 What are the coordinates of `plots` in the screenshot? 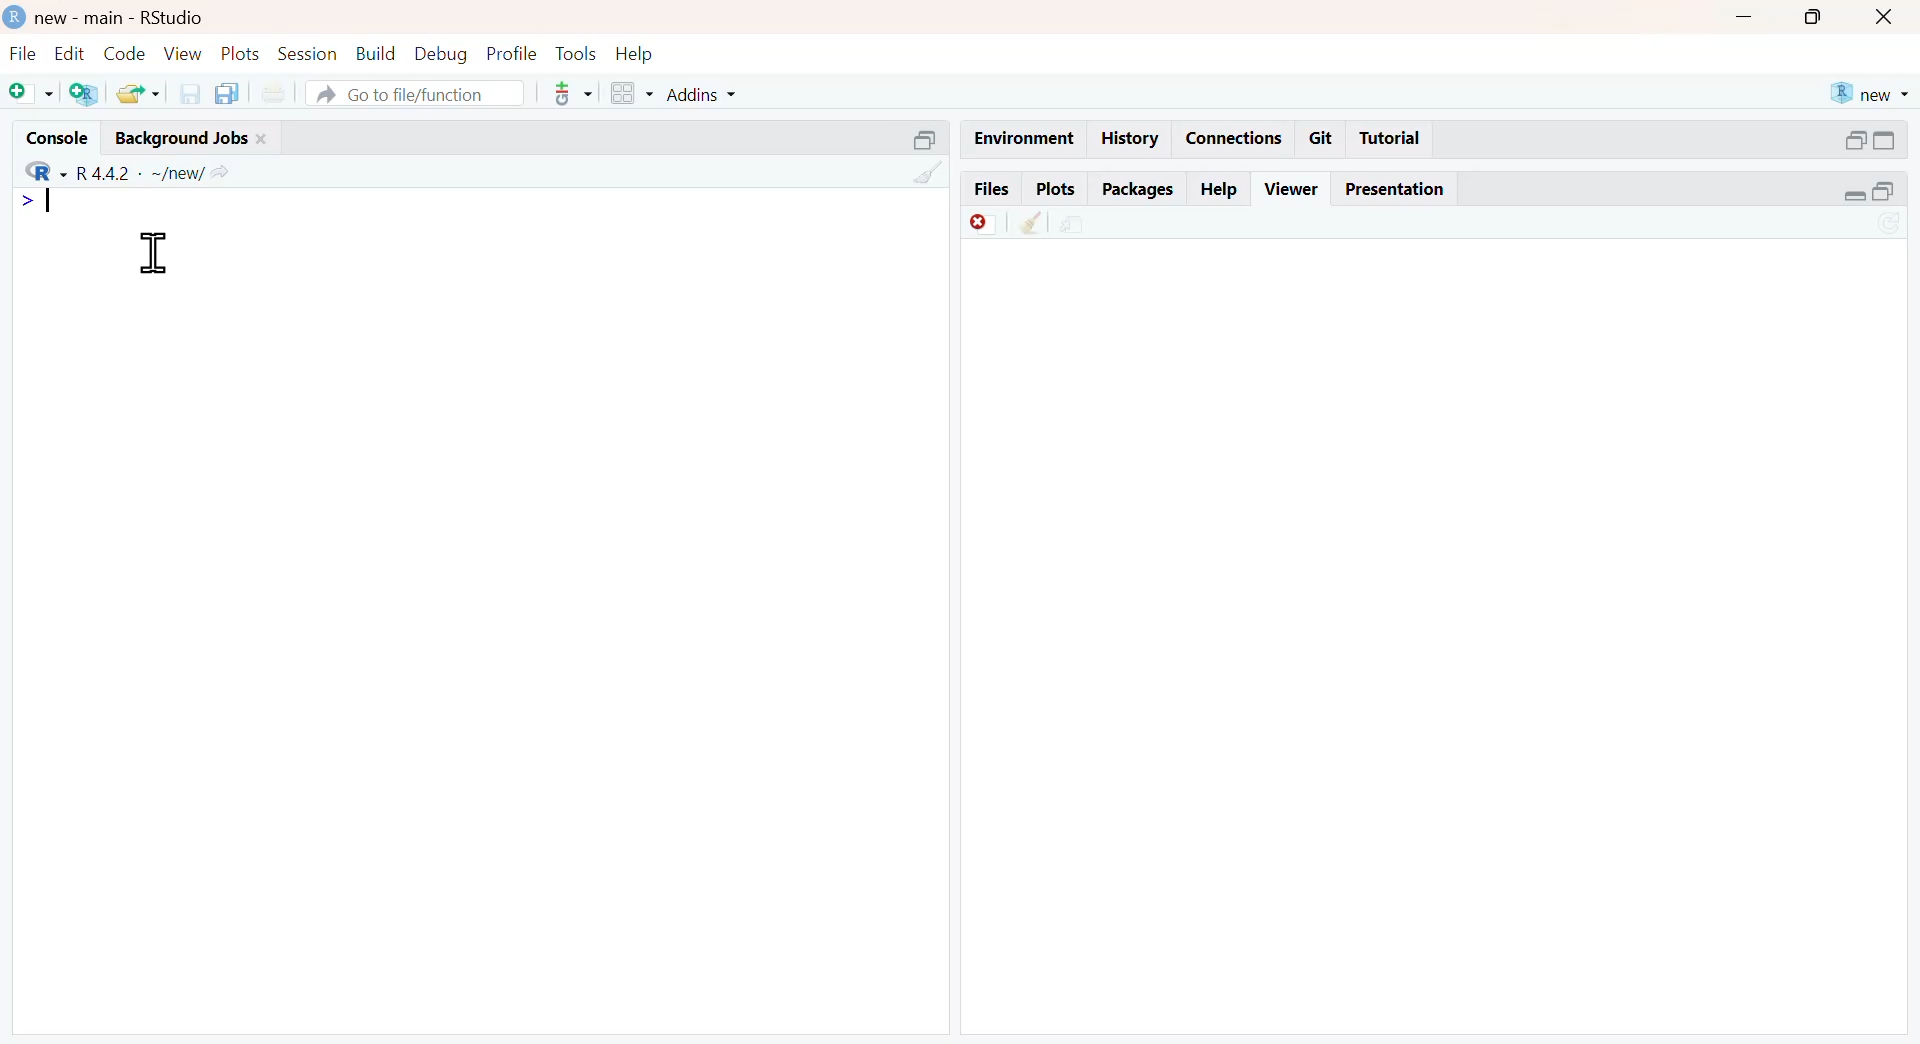 It's located at (1058, 188).